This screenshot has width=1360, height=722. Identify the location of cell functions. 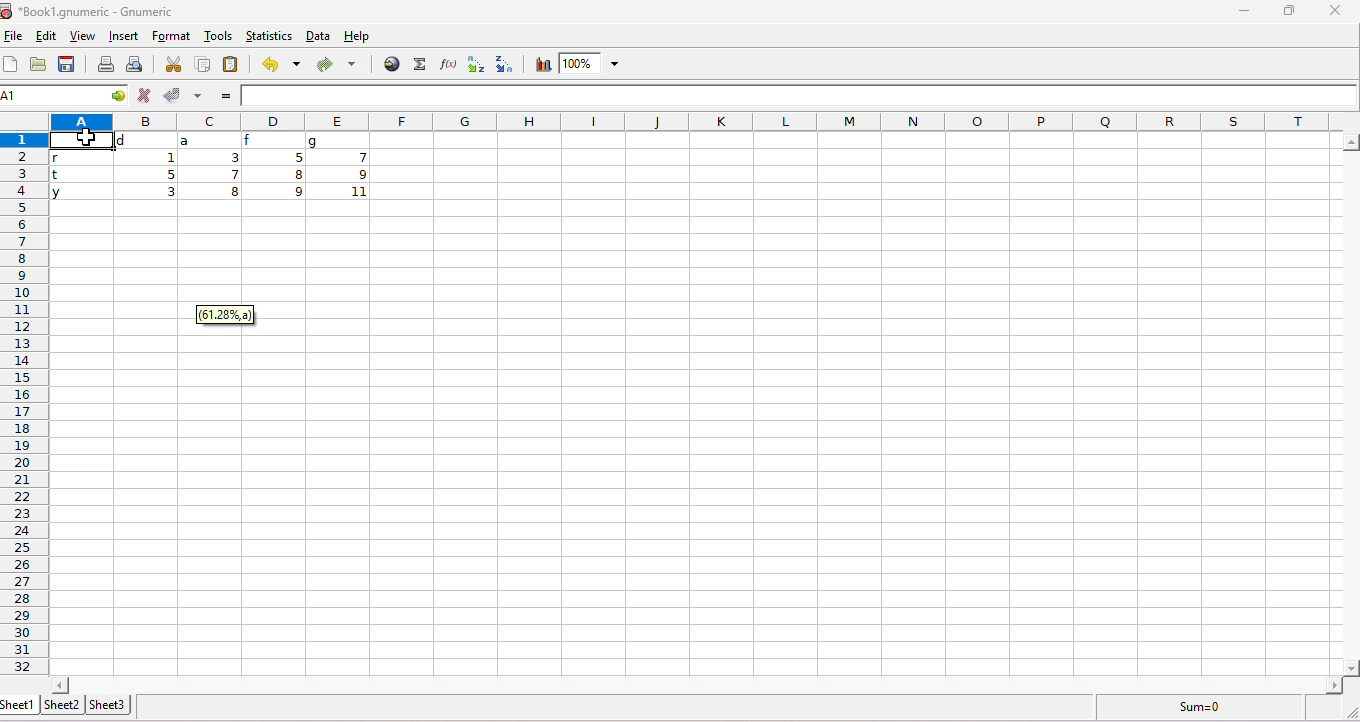
(109, 97).